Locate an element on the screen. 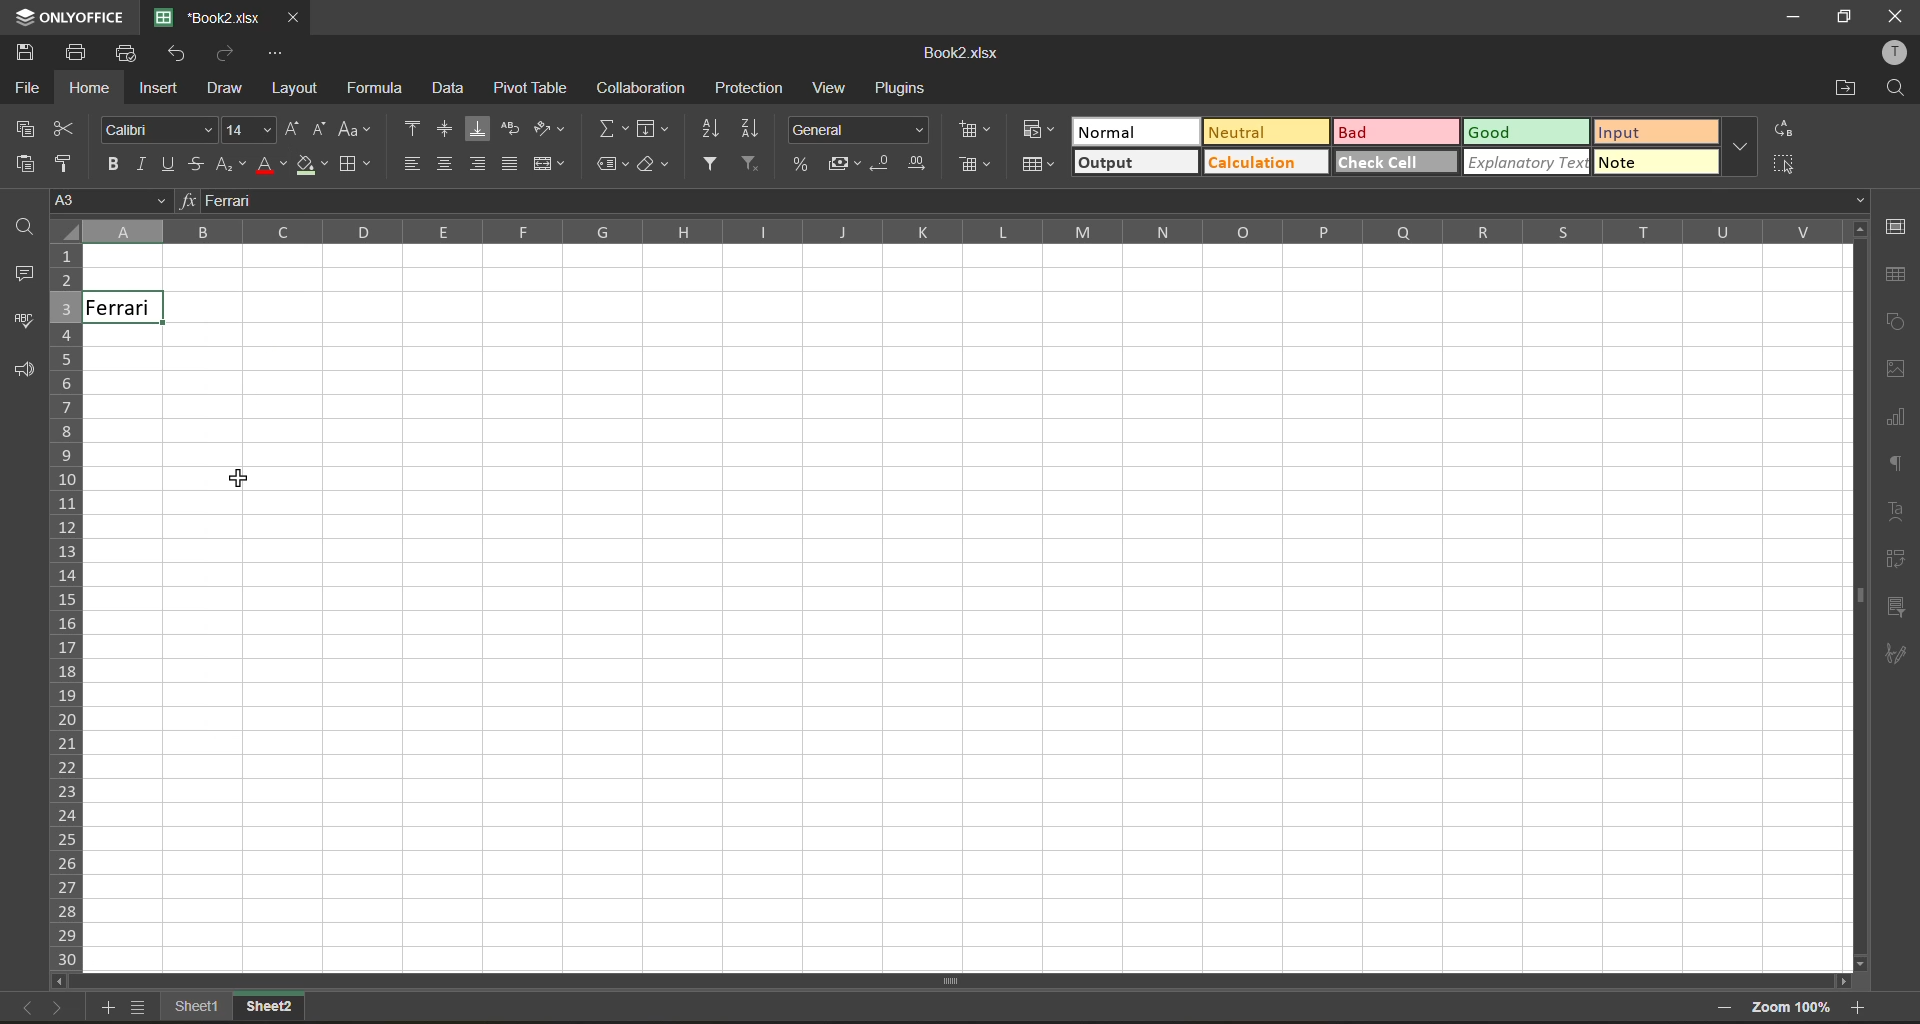 The width and height of the screenshot is (1920, 1024). sub/superscript is located at coordinates (230, 164).